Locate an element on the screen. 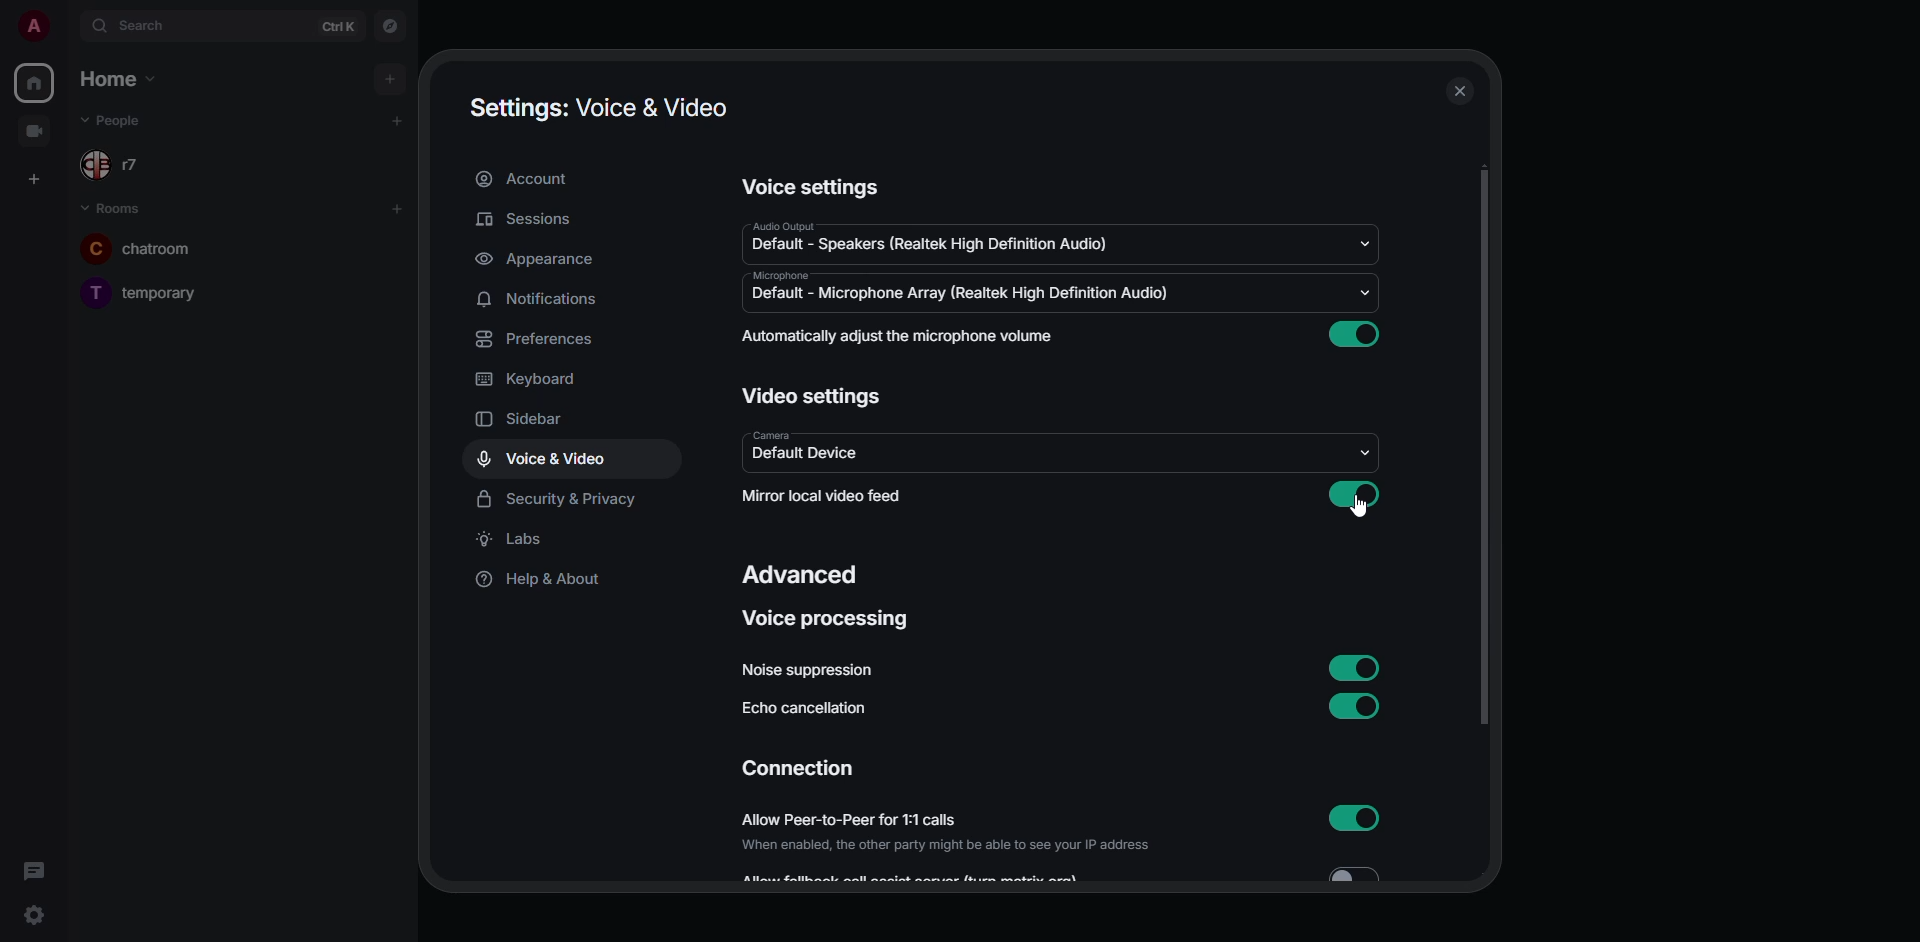 This screenshot has height=942, width=1920. default is located at coordinates (962, 299).